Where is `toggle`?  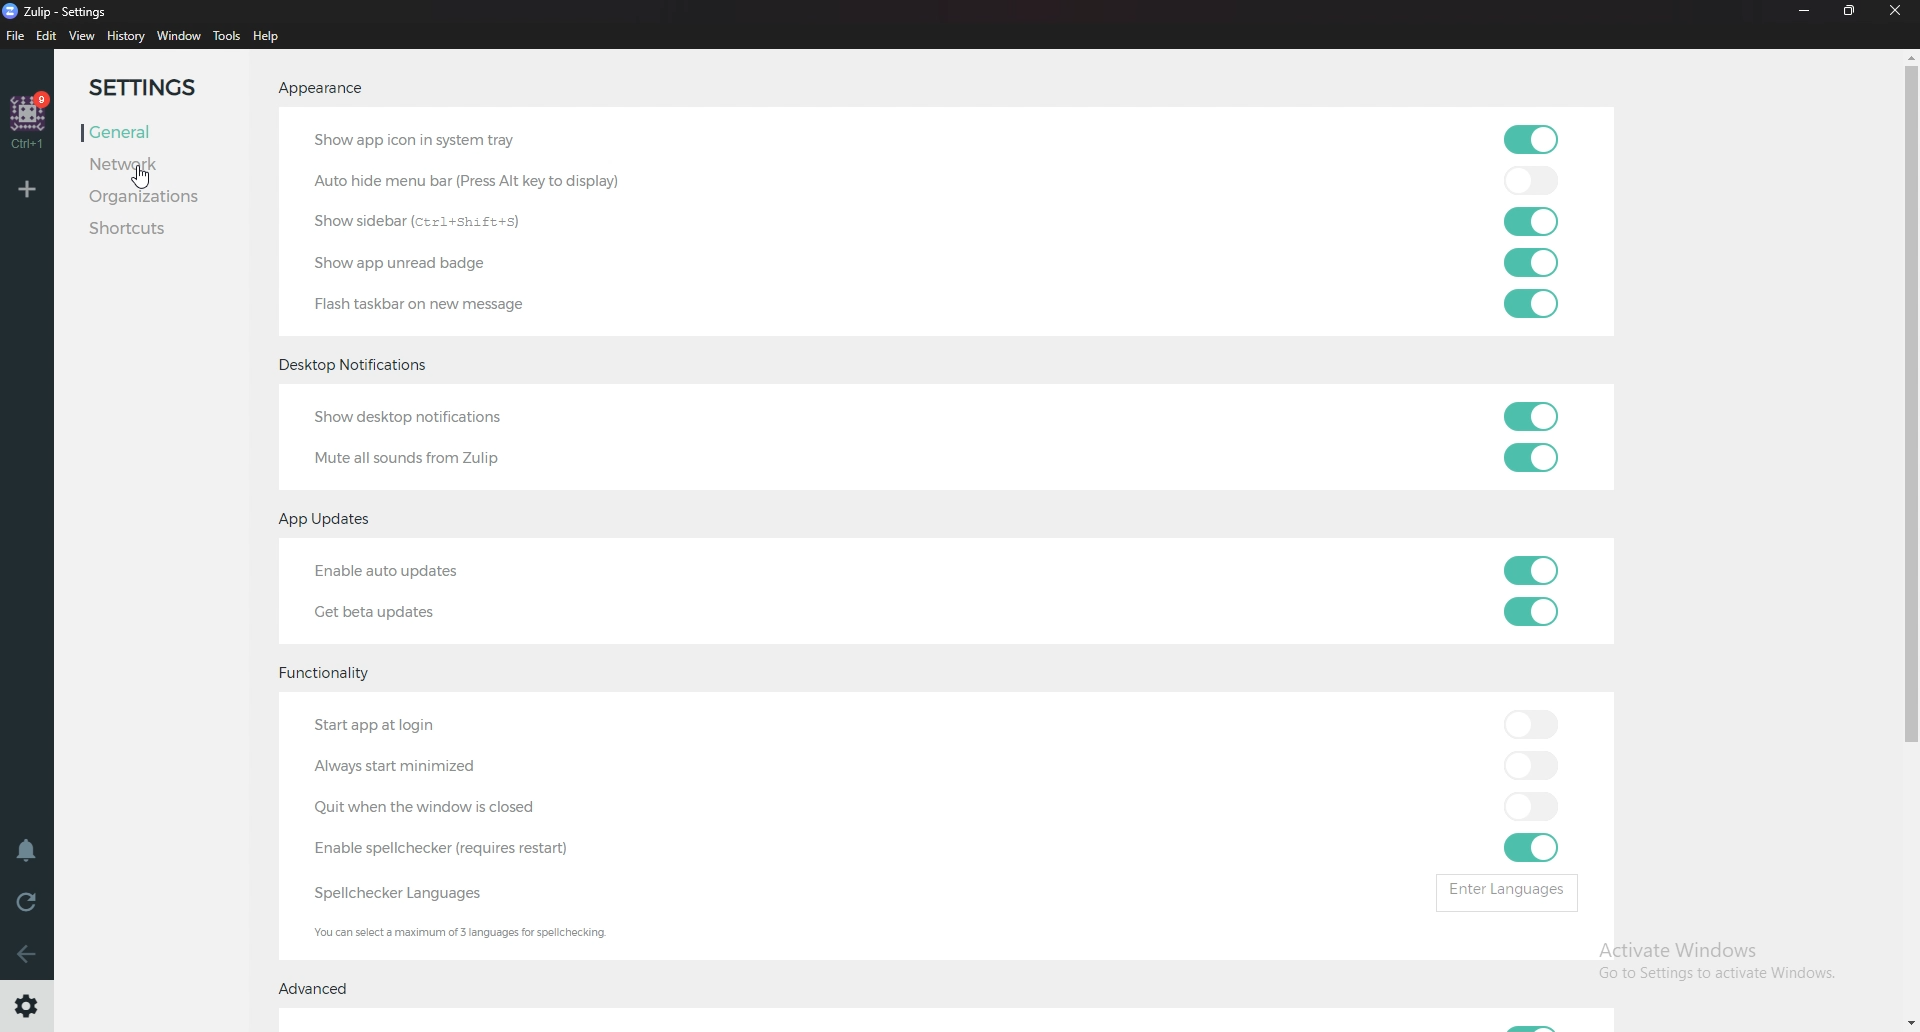
toggle is located at coordinates (1528, 458).